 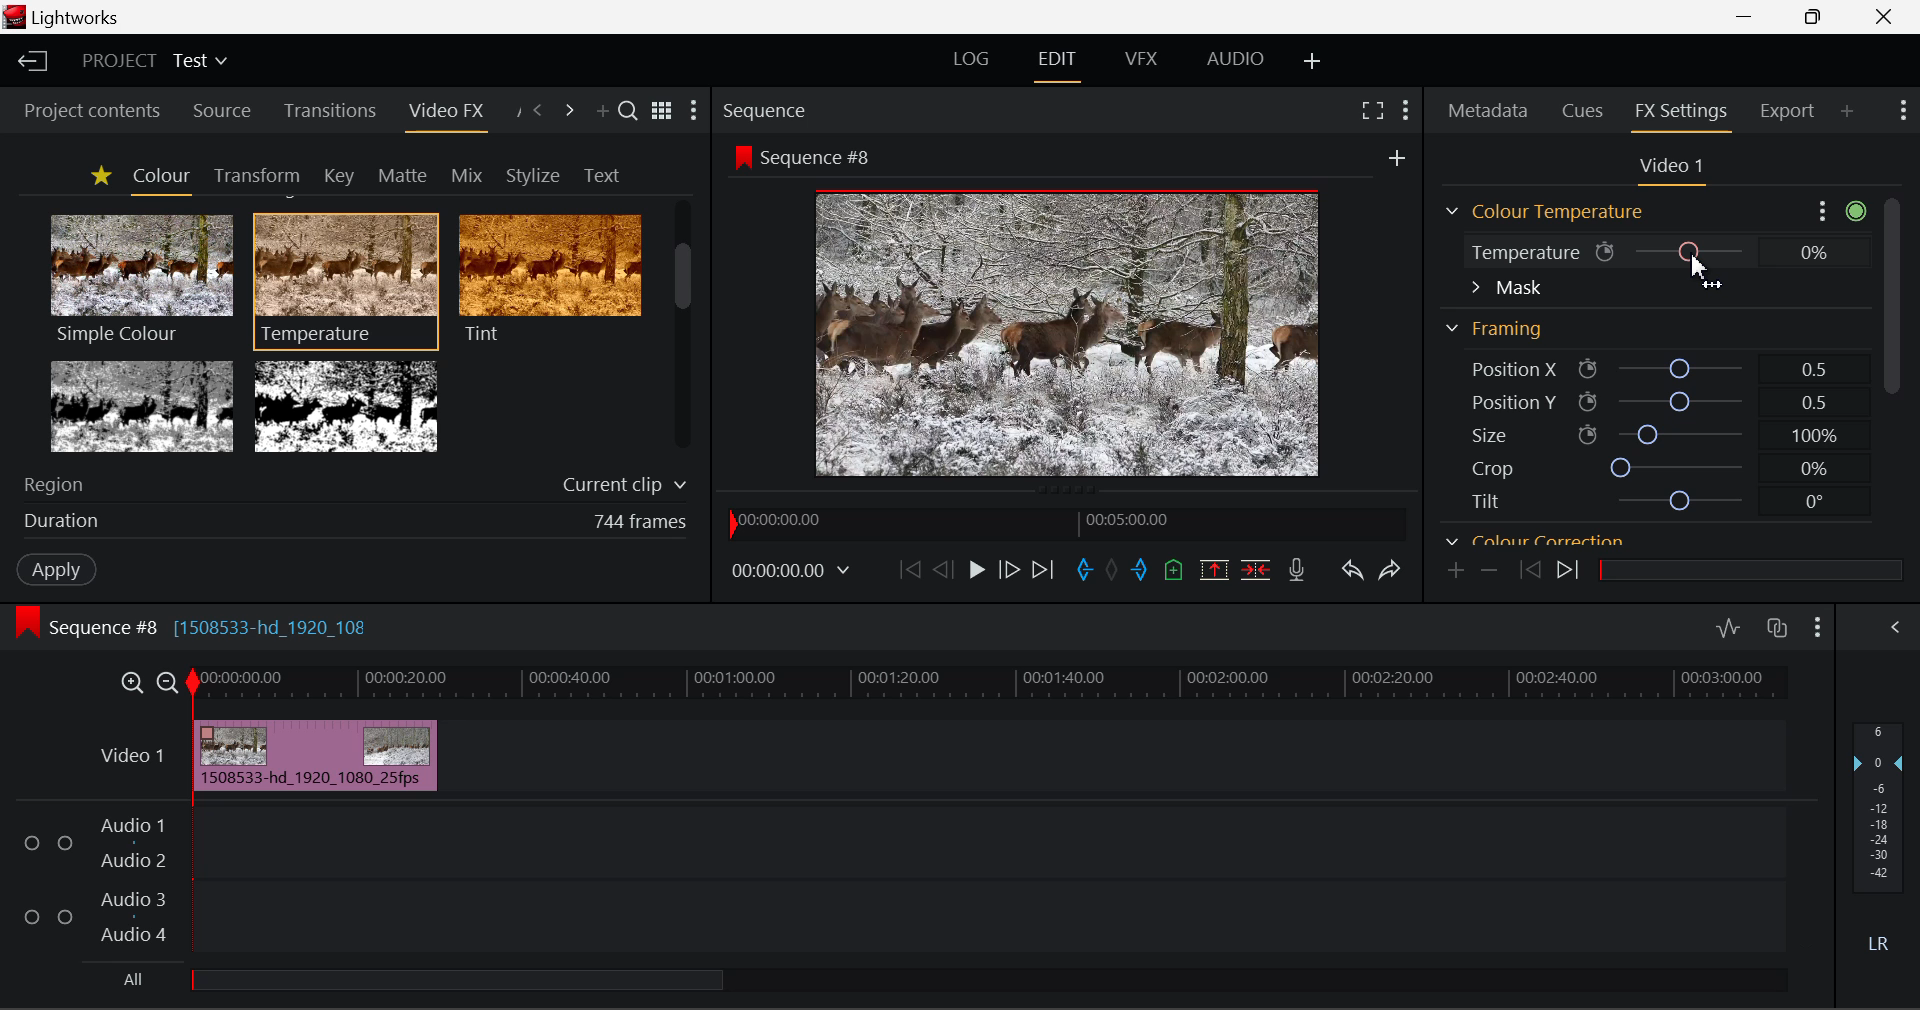 What do you see at coordinates (742, 157) in the screenshot?
I see `icon` at bounding box center [742, 157].